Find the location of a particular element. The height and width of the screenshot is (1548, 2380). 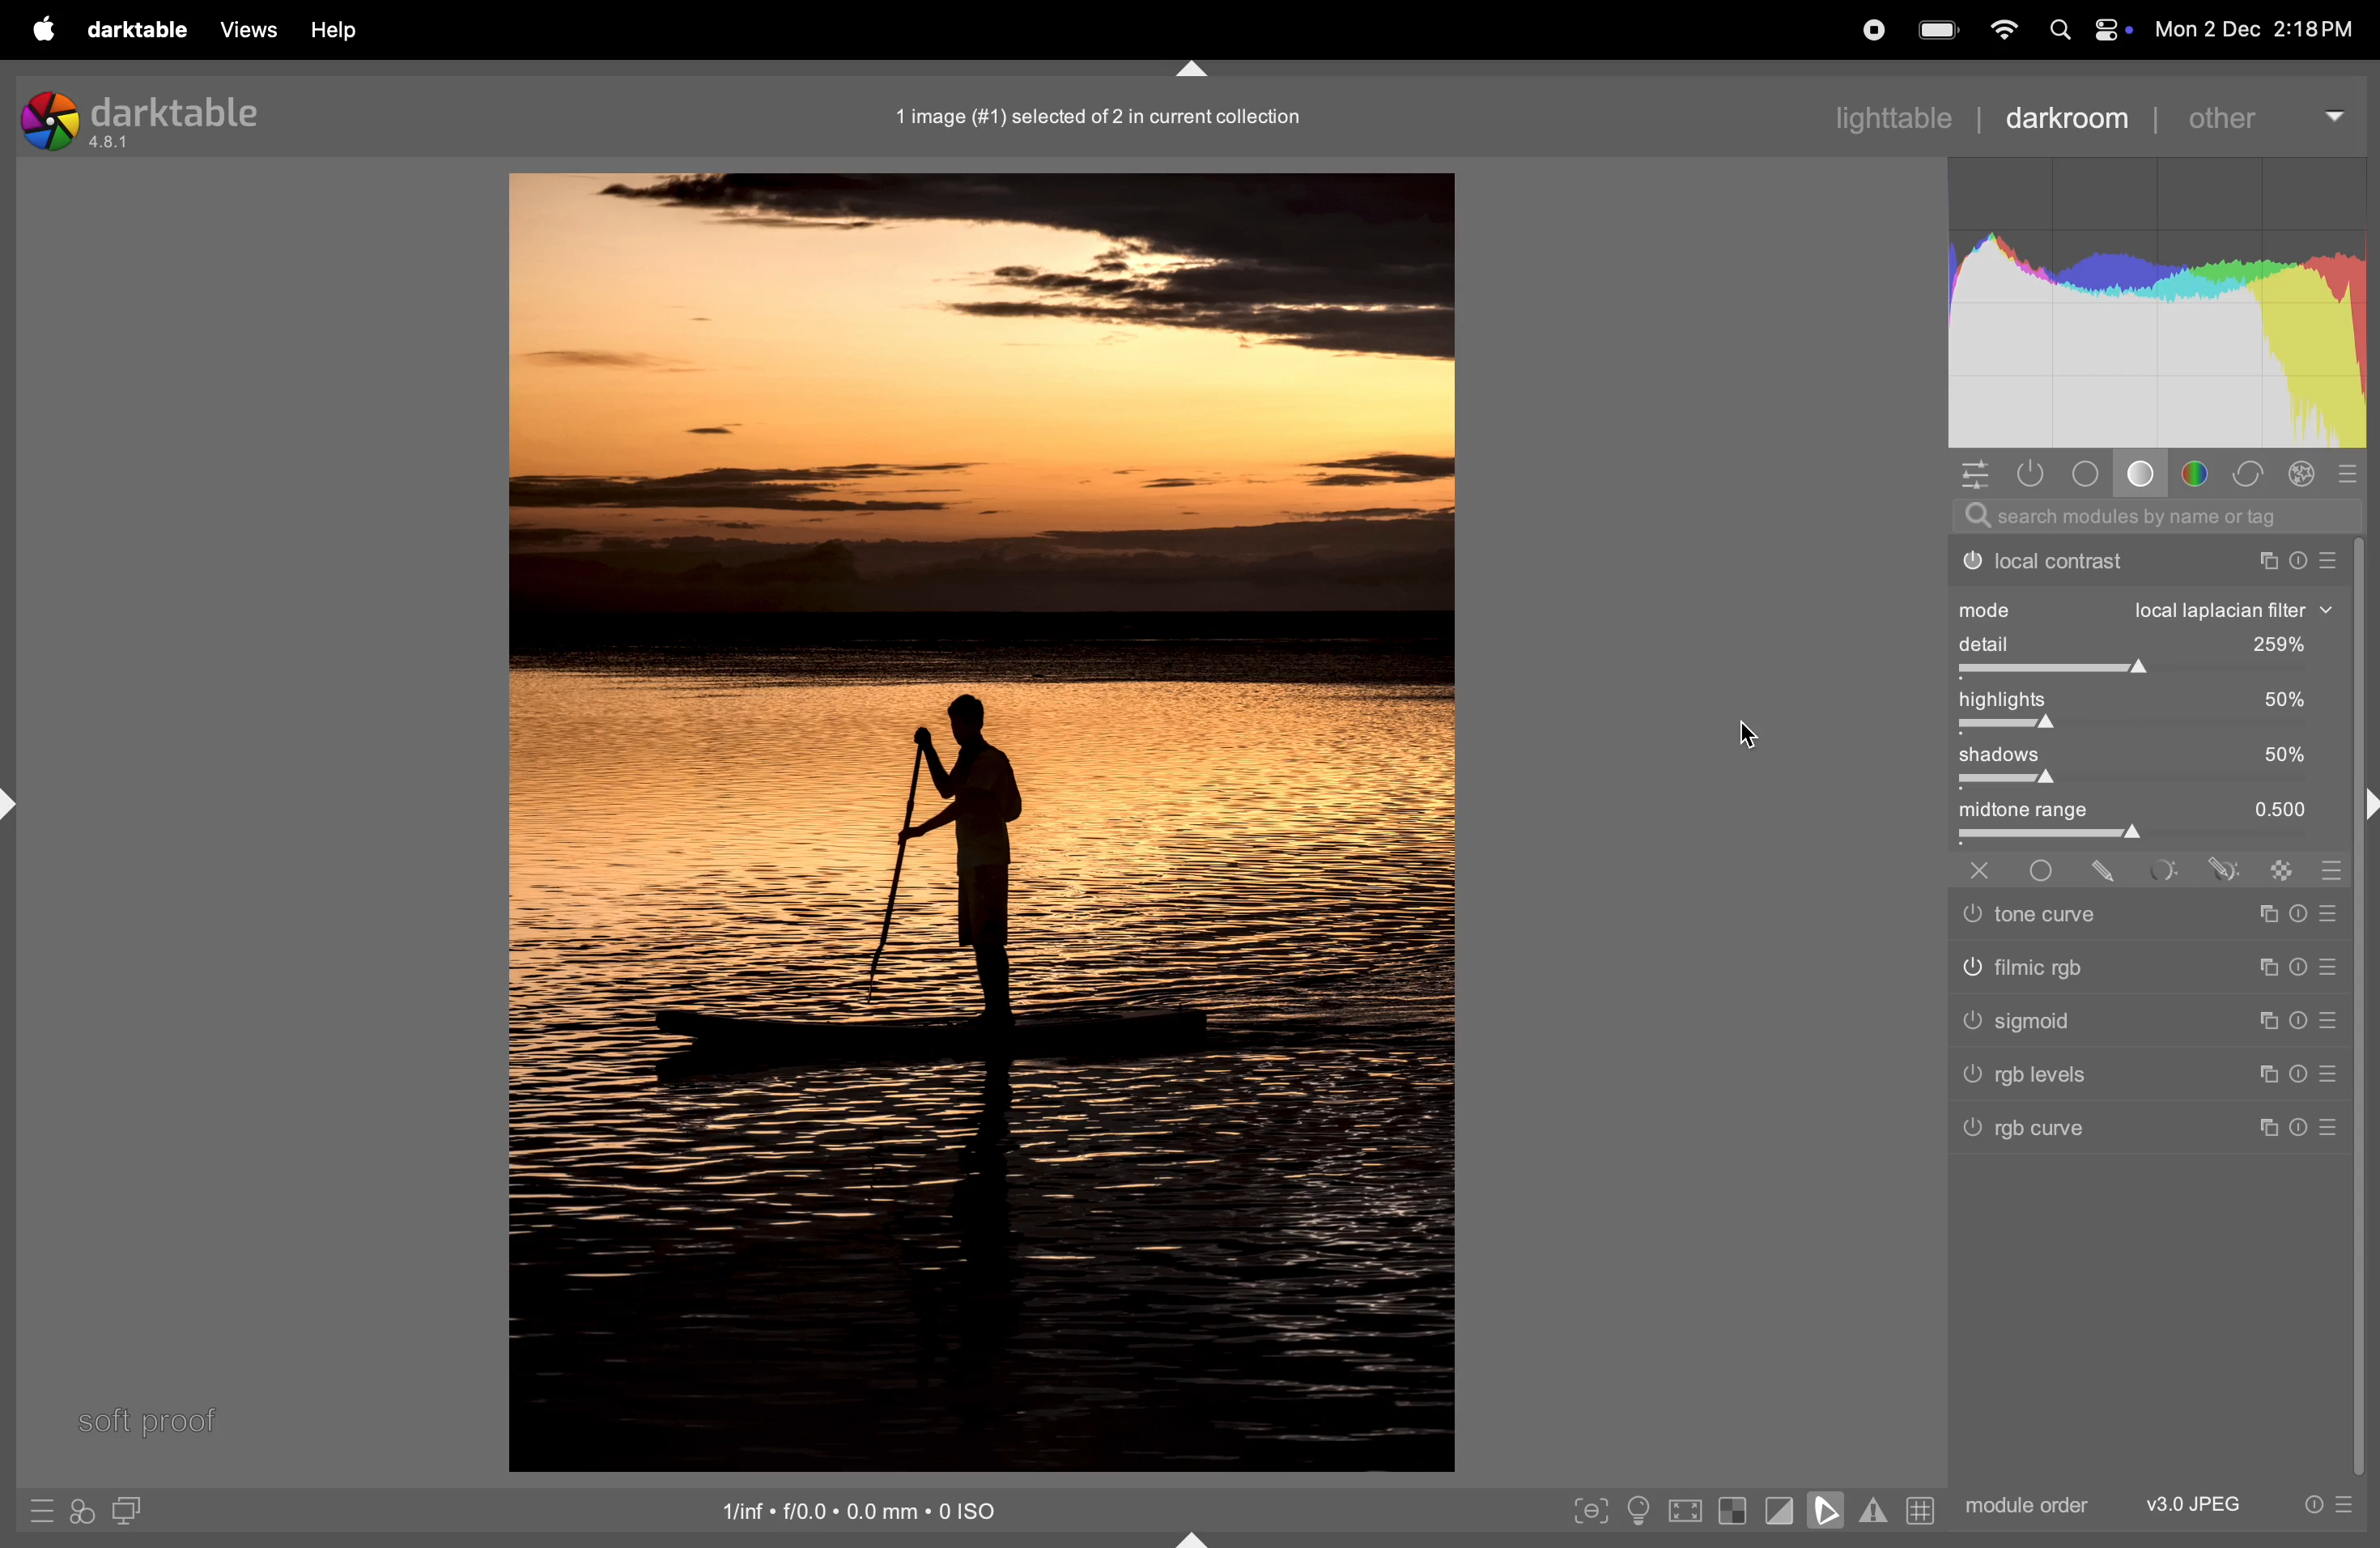

wifi is located at coordinates (2000, 29).